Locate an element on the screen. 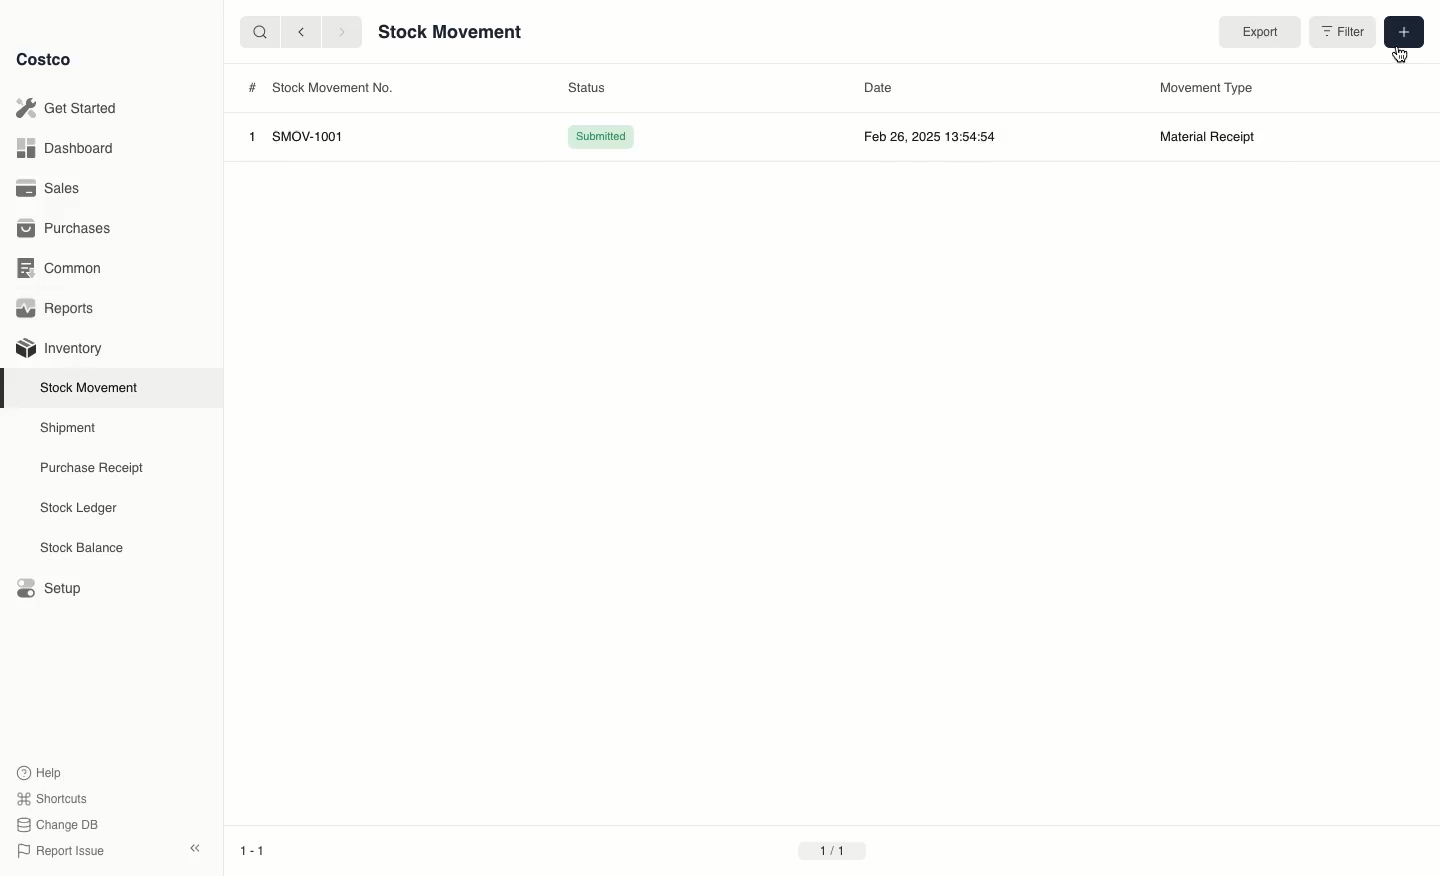 Image resolution: width=1440 pixels, height=876 pixels. backward is located at coordinates (304, 33).